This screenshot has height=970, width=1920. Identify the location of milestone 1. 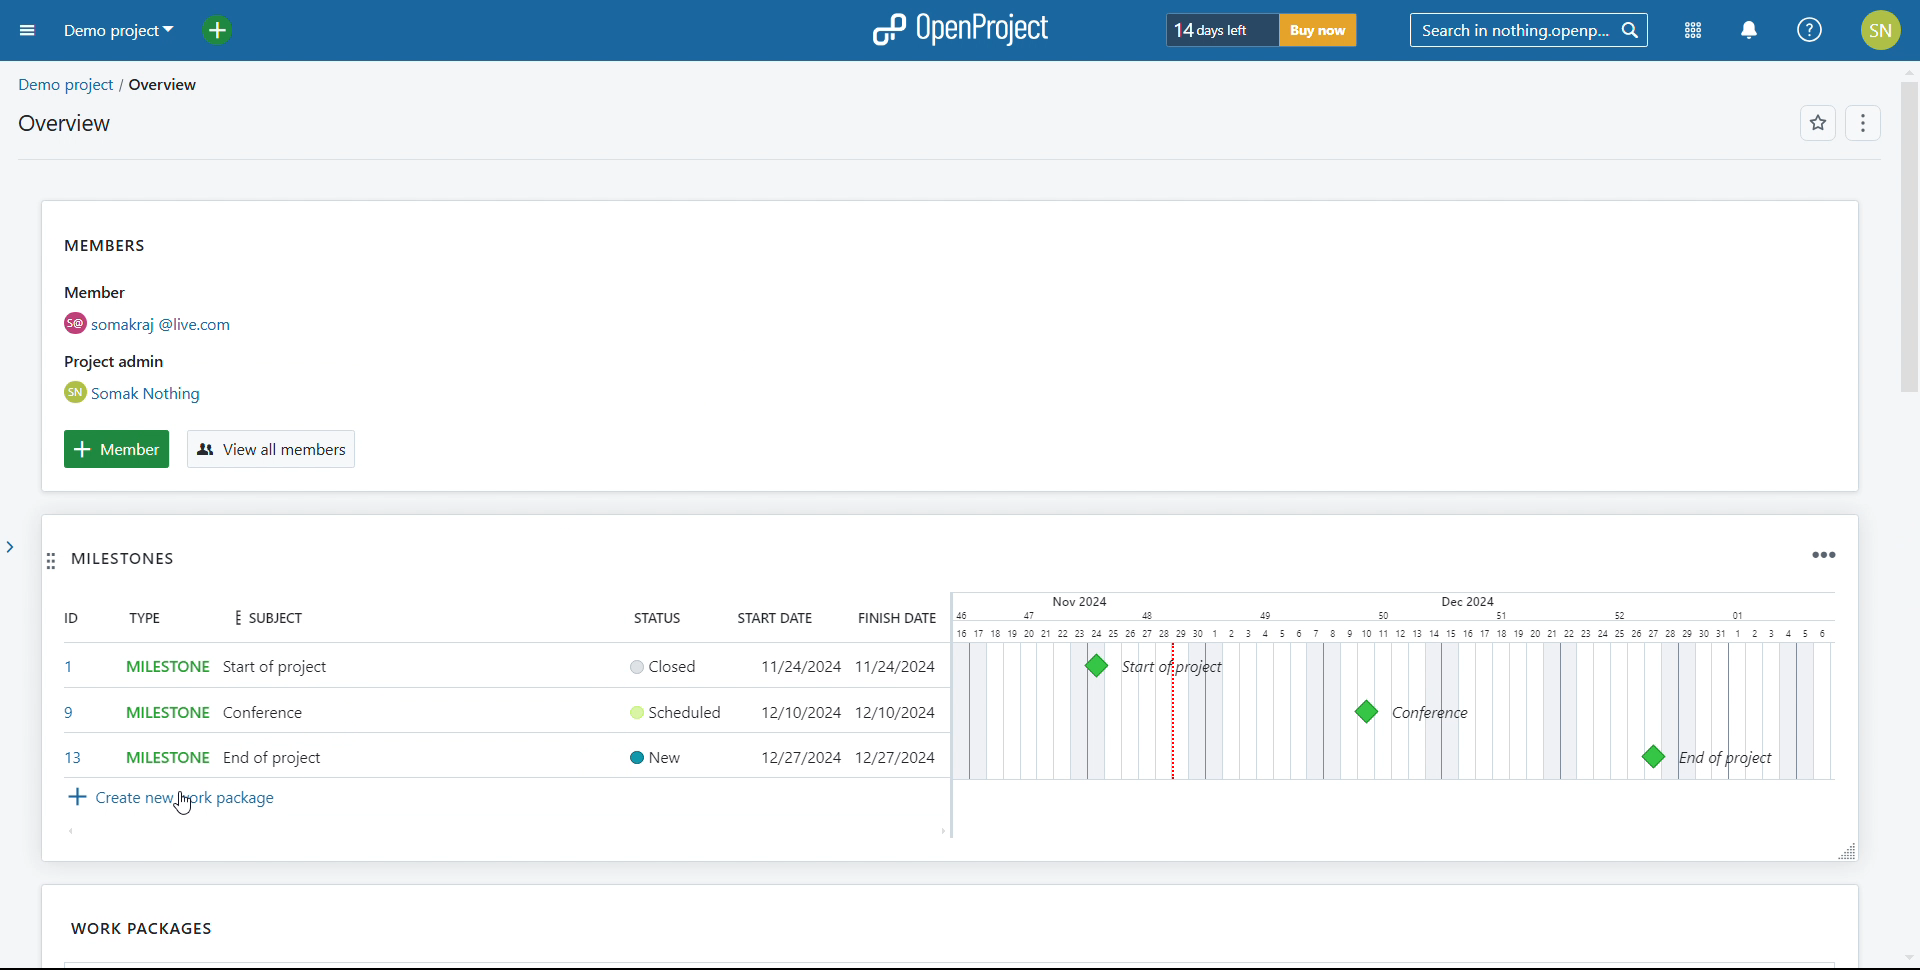
(1096, 666).